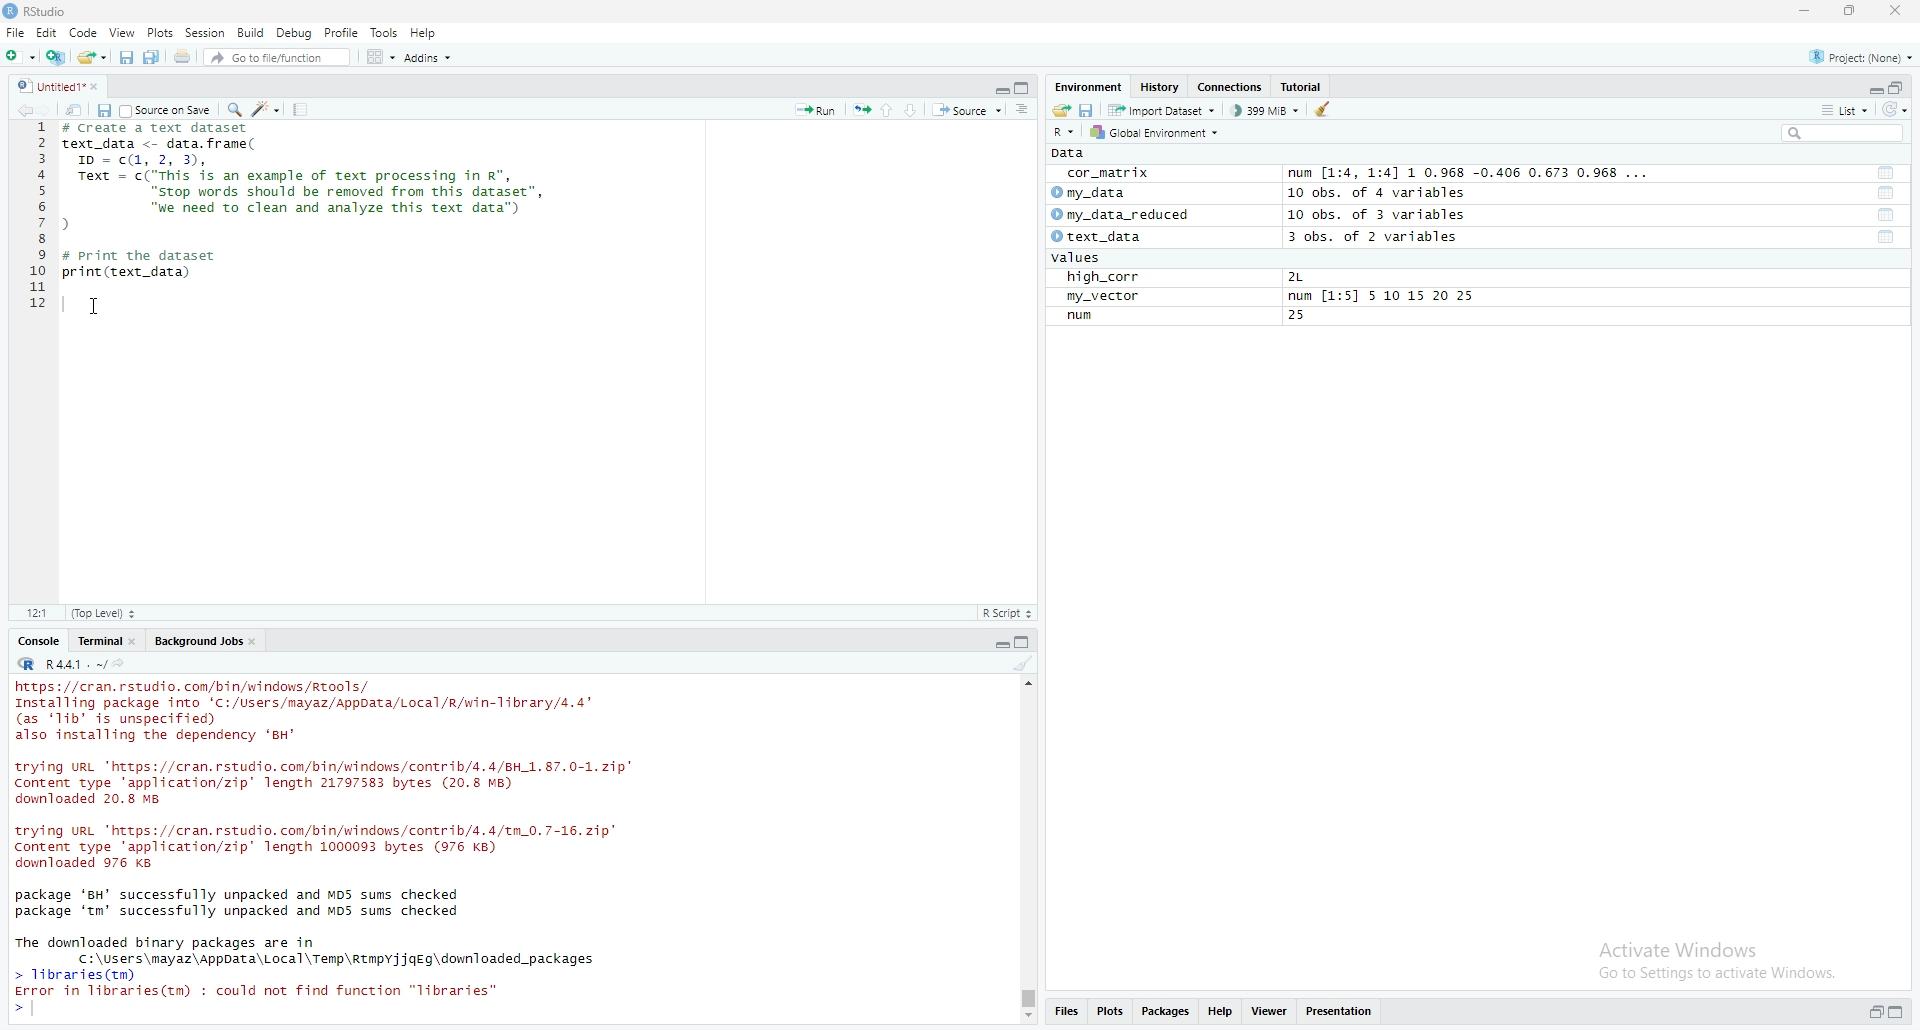 The image size is (1920, 1030). I want to click on packages, so click(1167, 1011).